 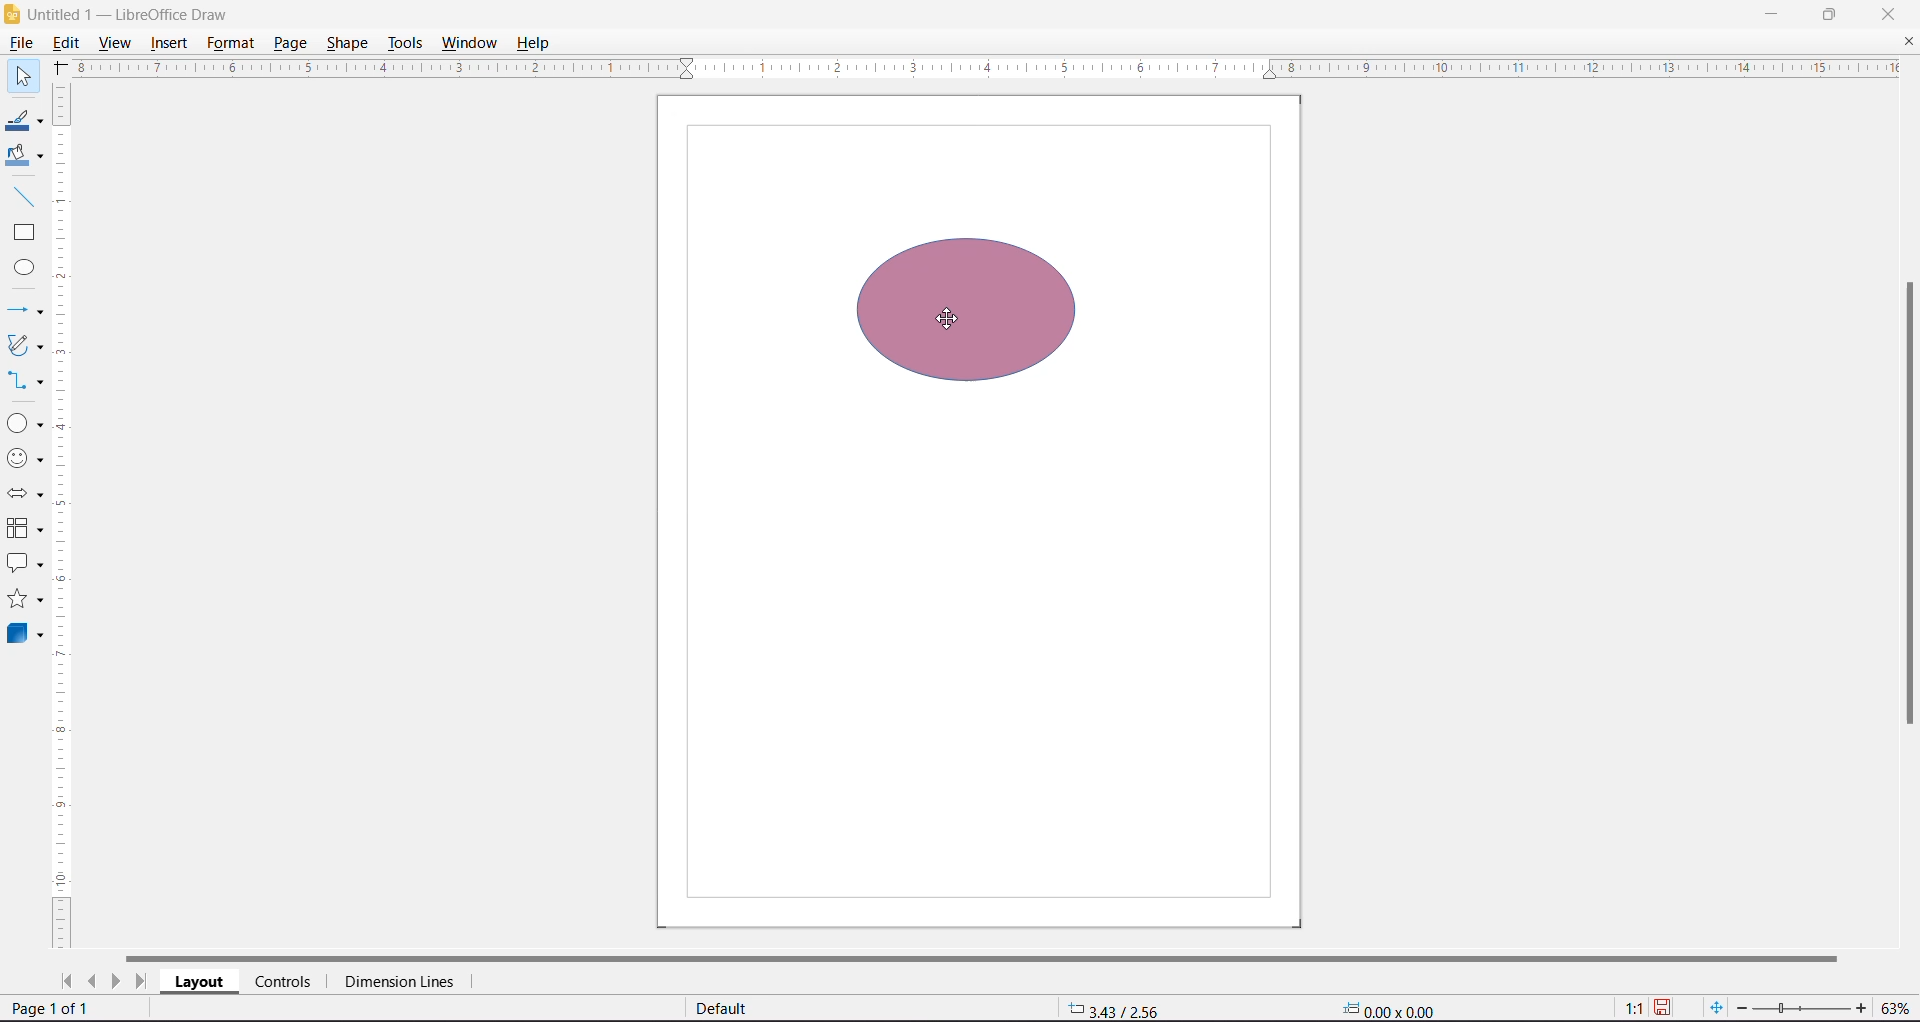 What do you see at coordinates (1773, 15) in the screenshot?
I see `Minimize` at bounding box center [1773, 15].